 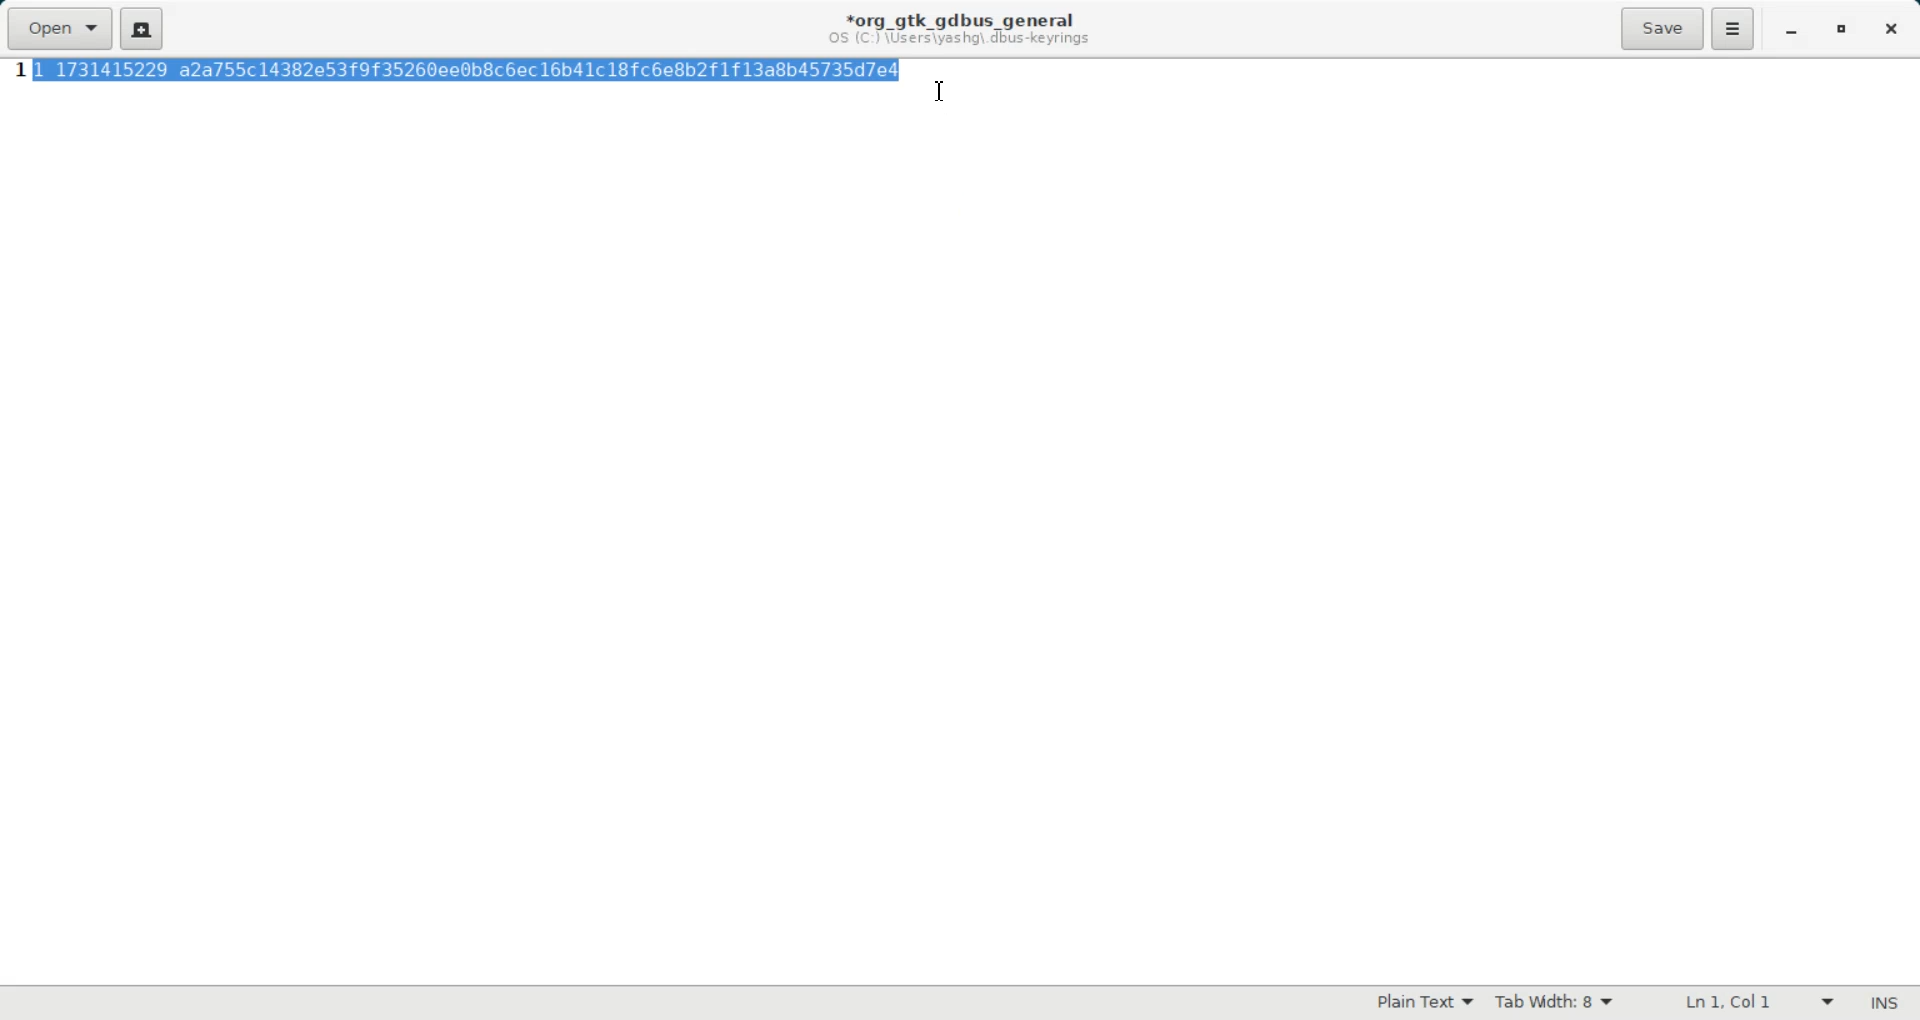 What do you see at coordinates (1737, 1003) in the screenshot?
I see `Text Wrapping` at bounding box center [1737, 1003].